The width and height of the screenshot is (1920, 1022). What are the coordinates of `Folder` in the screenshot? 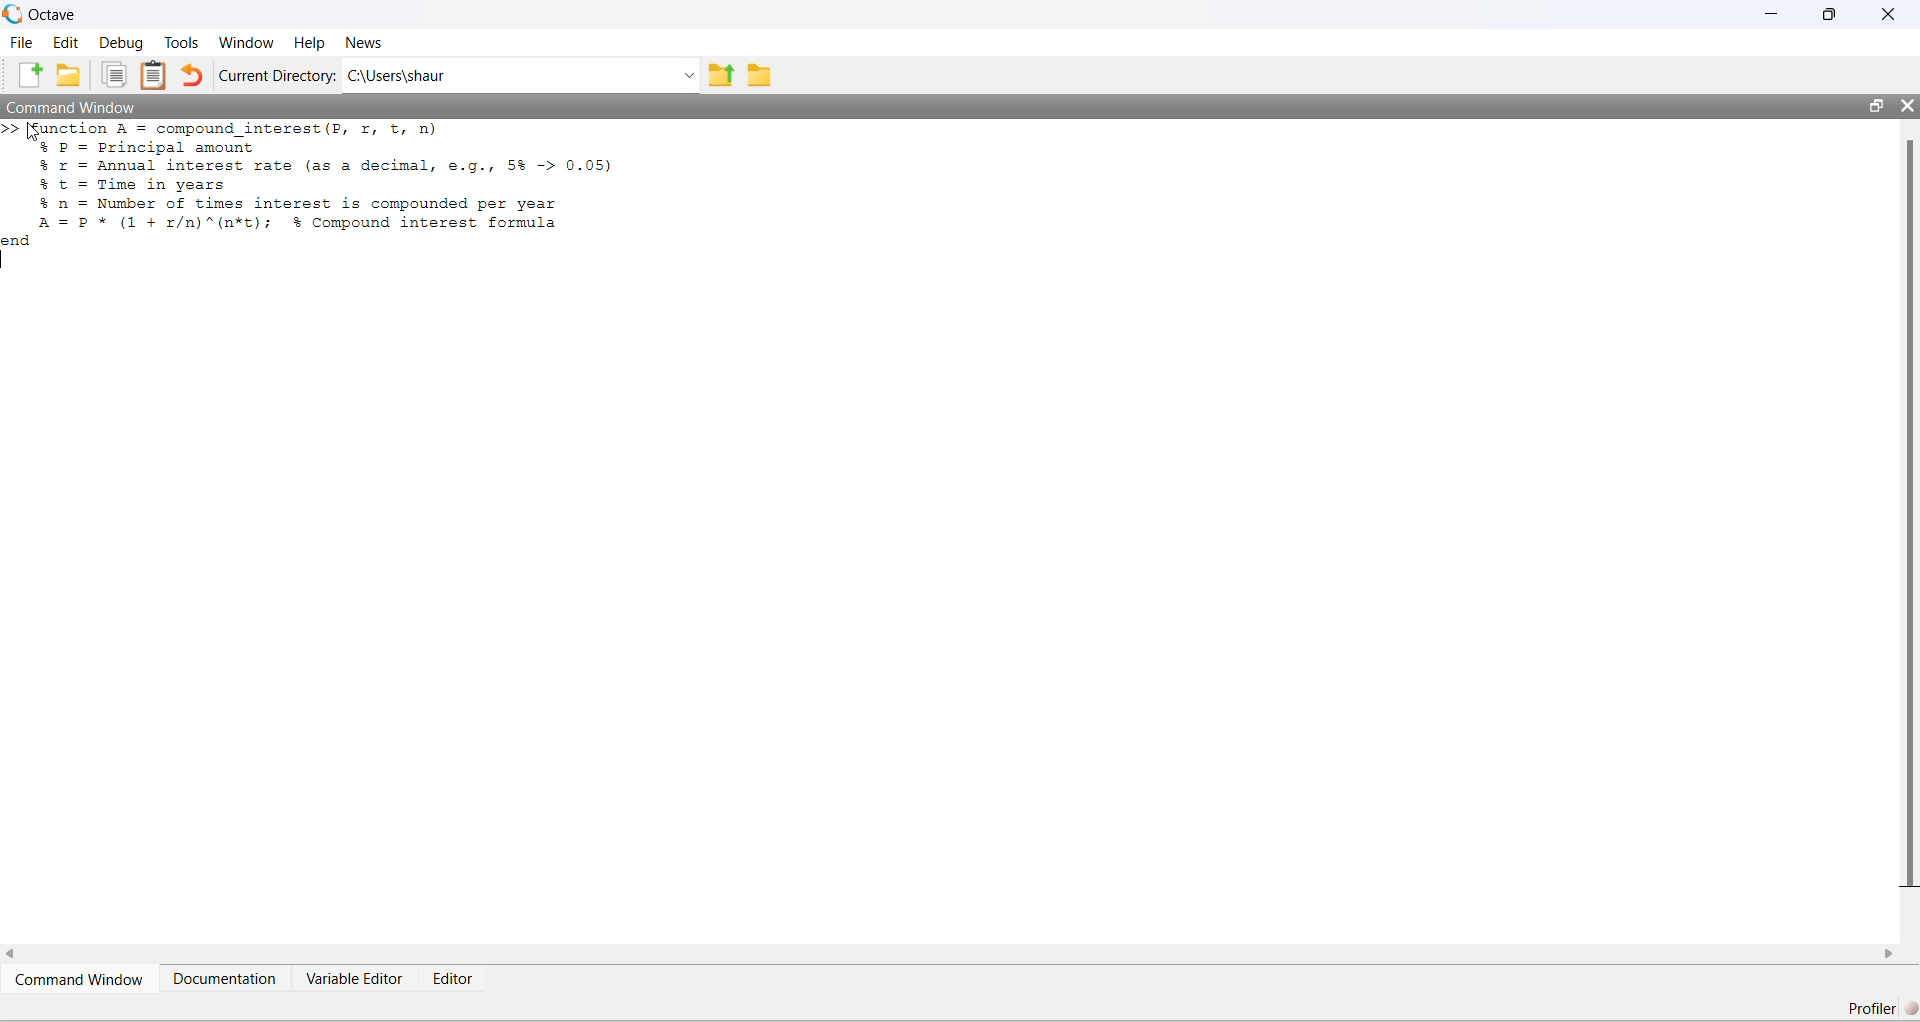 It's located at (760, 75).